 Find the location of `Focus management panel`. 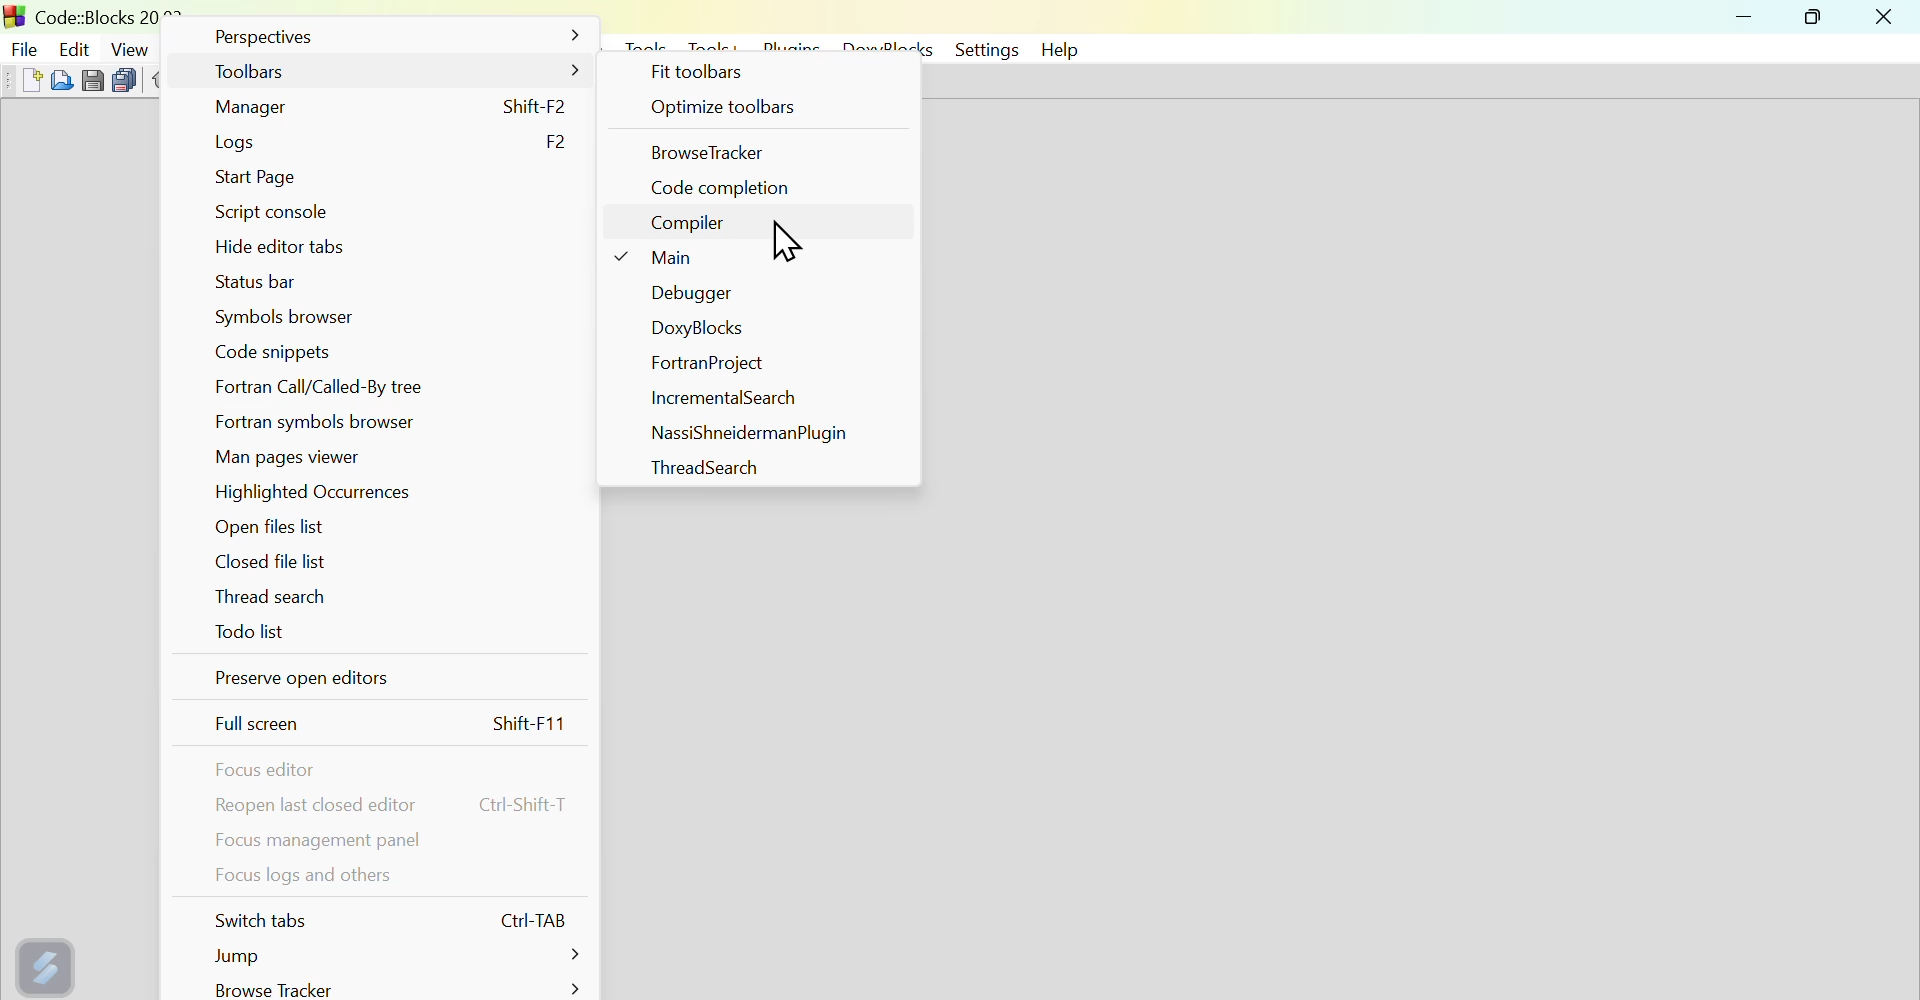

Focus management panel is located at coordinates (317, 842).